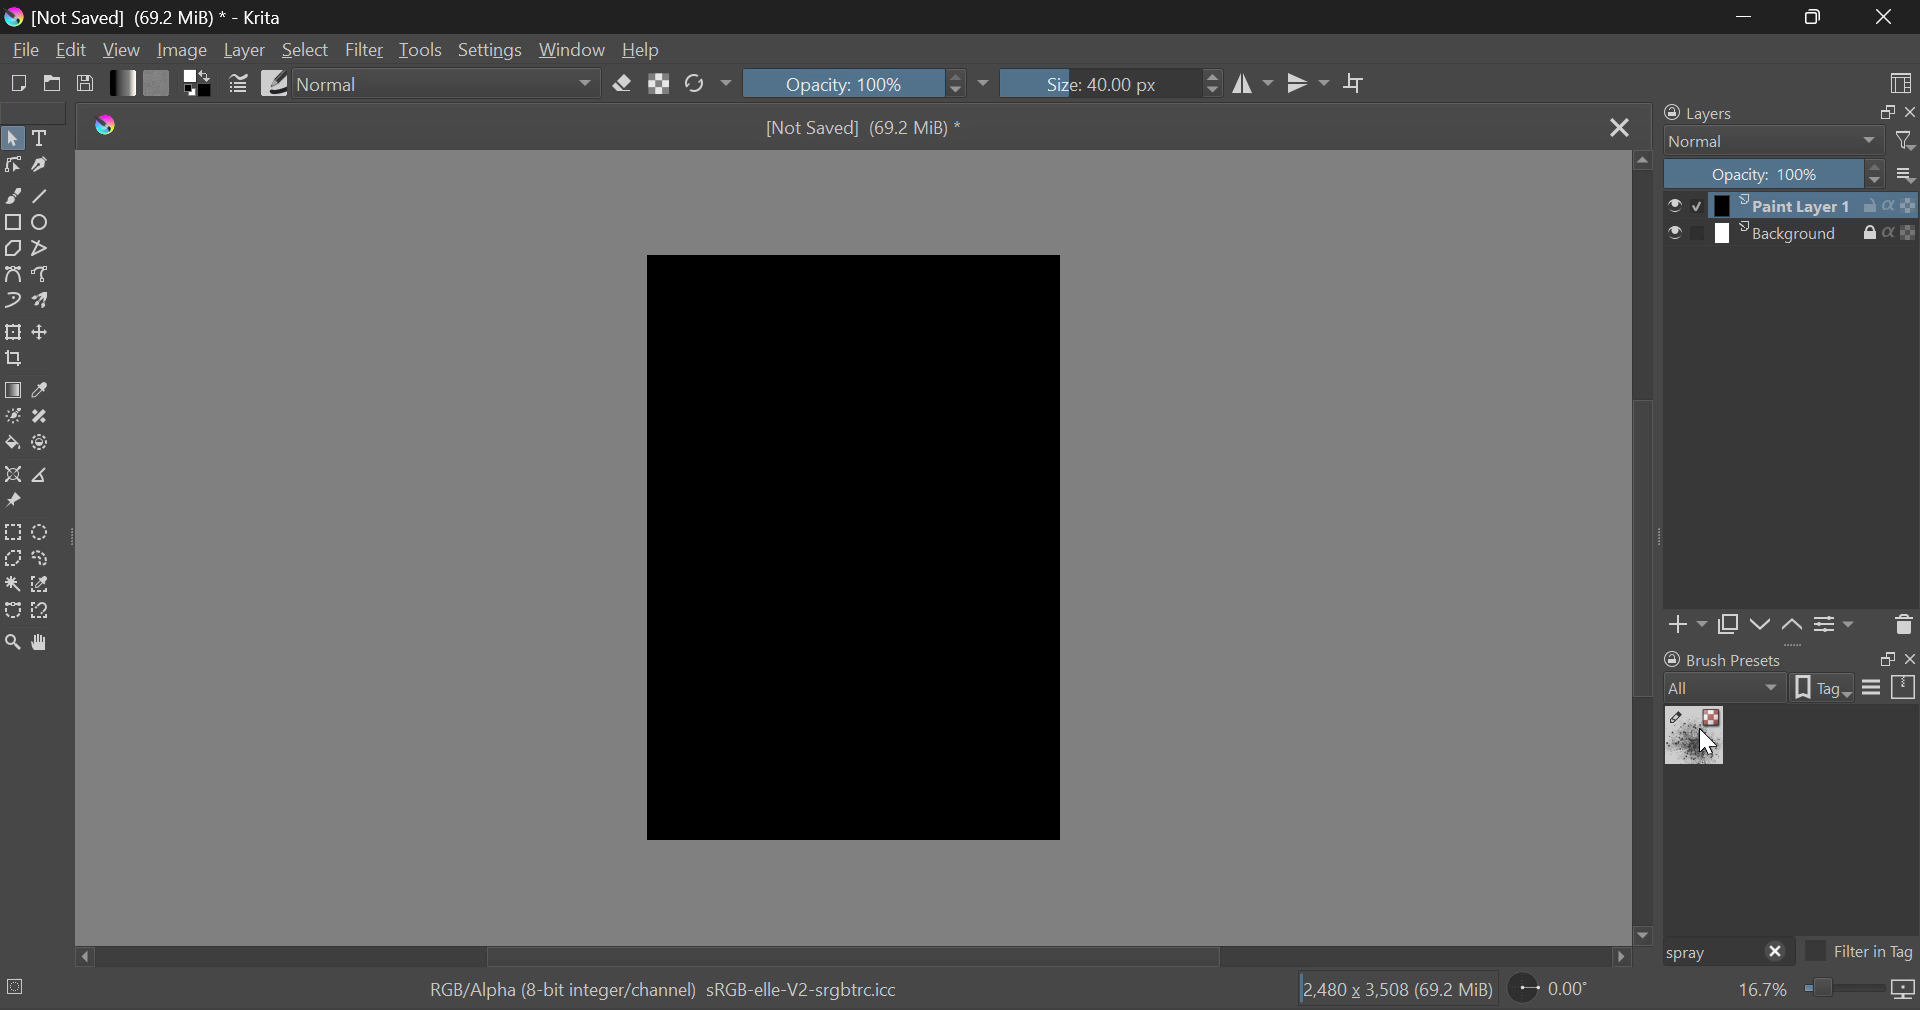  Describe the element at coordinates (13, 418) in the screenshot. I see `Colorize Mask Tool` at that location.